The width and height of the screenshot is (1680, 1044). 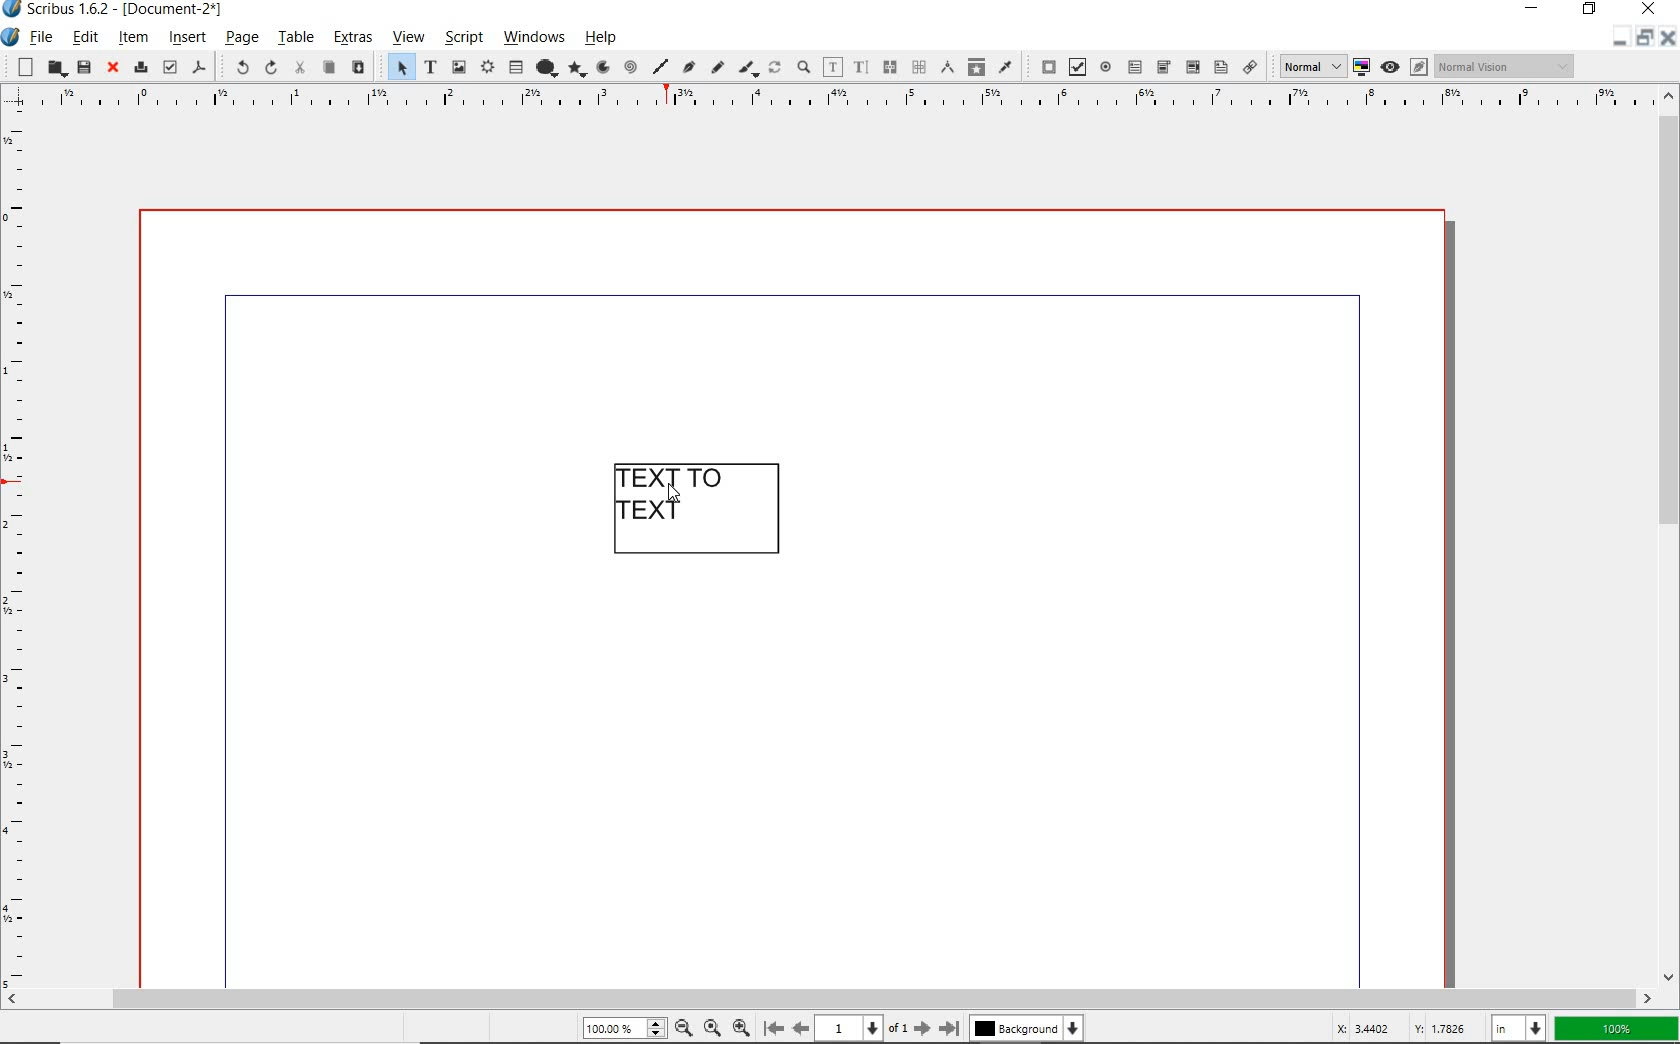 I want to click on restore, so click(x=1590, y=11).